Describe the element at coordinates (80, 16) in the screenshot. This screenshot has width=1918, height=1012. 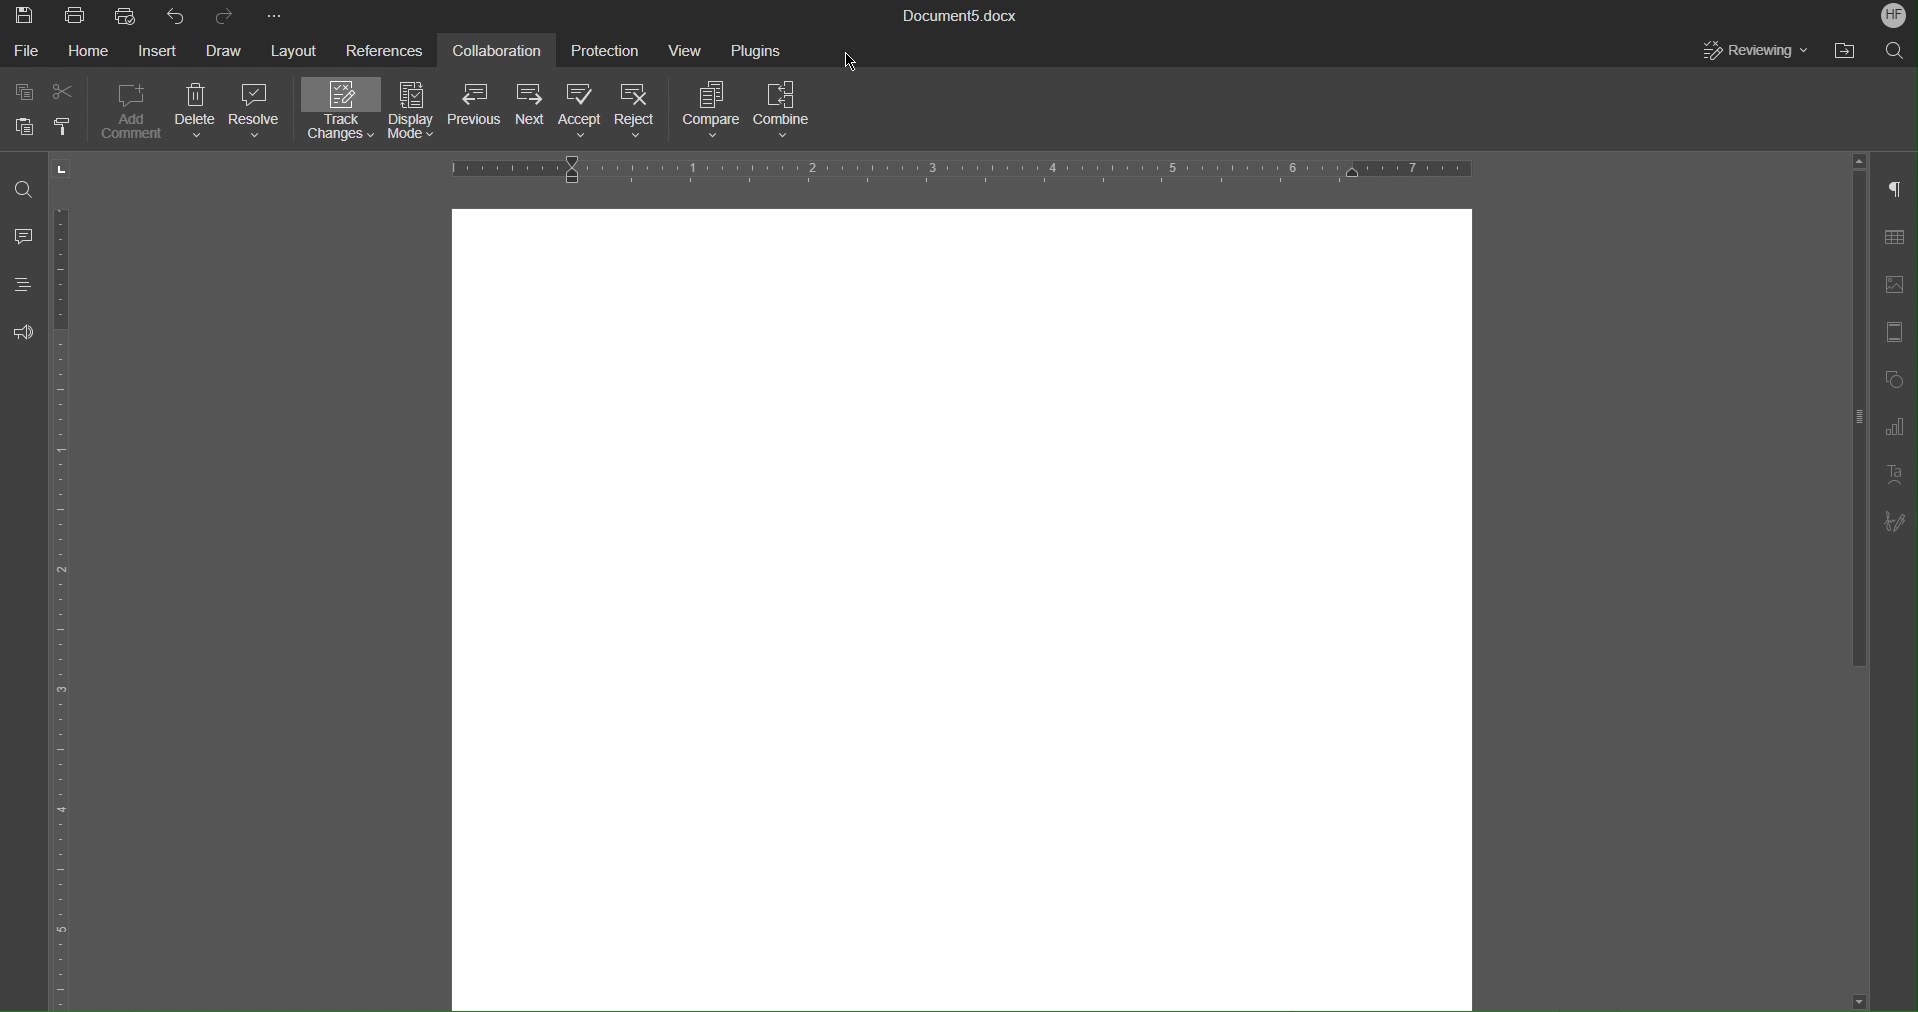
I see `Print` at that location.